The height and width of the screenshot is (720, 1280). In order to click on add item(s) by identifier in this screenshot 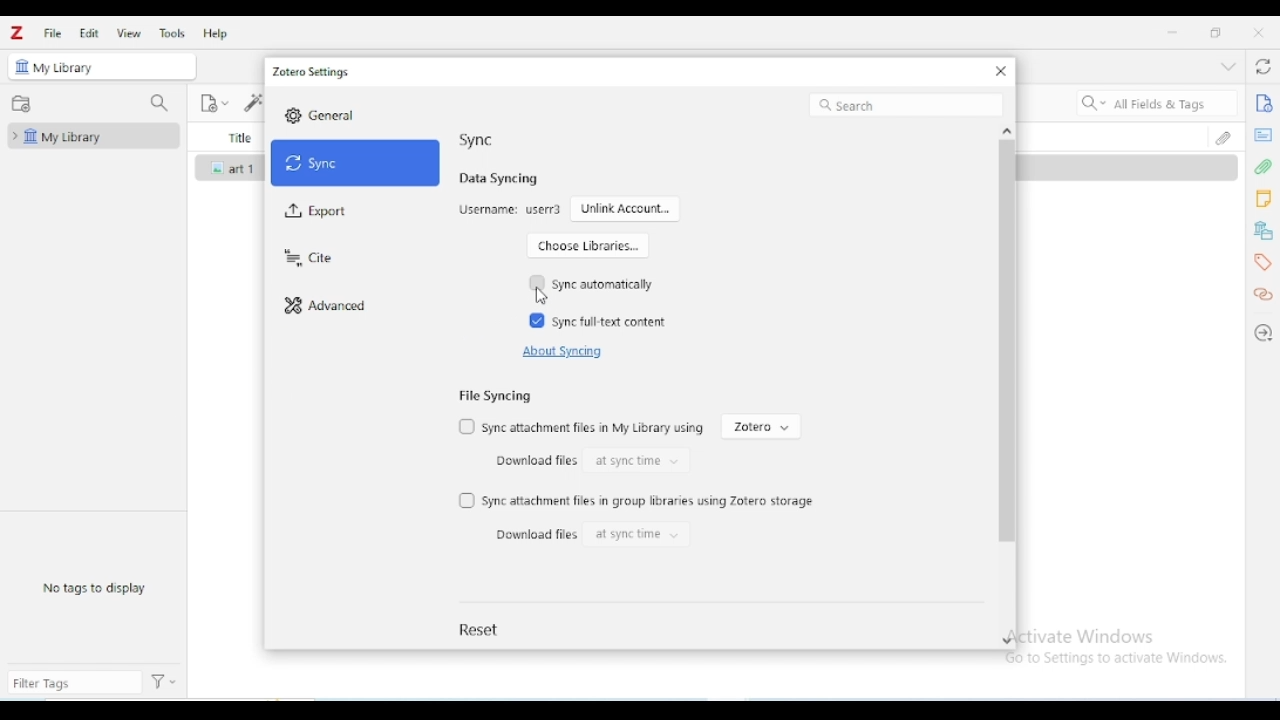, I will do `click(251, 102)`.